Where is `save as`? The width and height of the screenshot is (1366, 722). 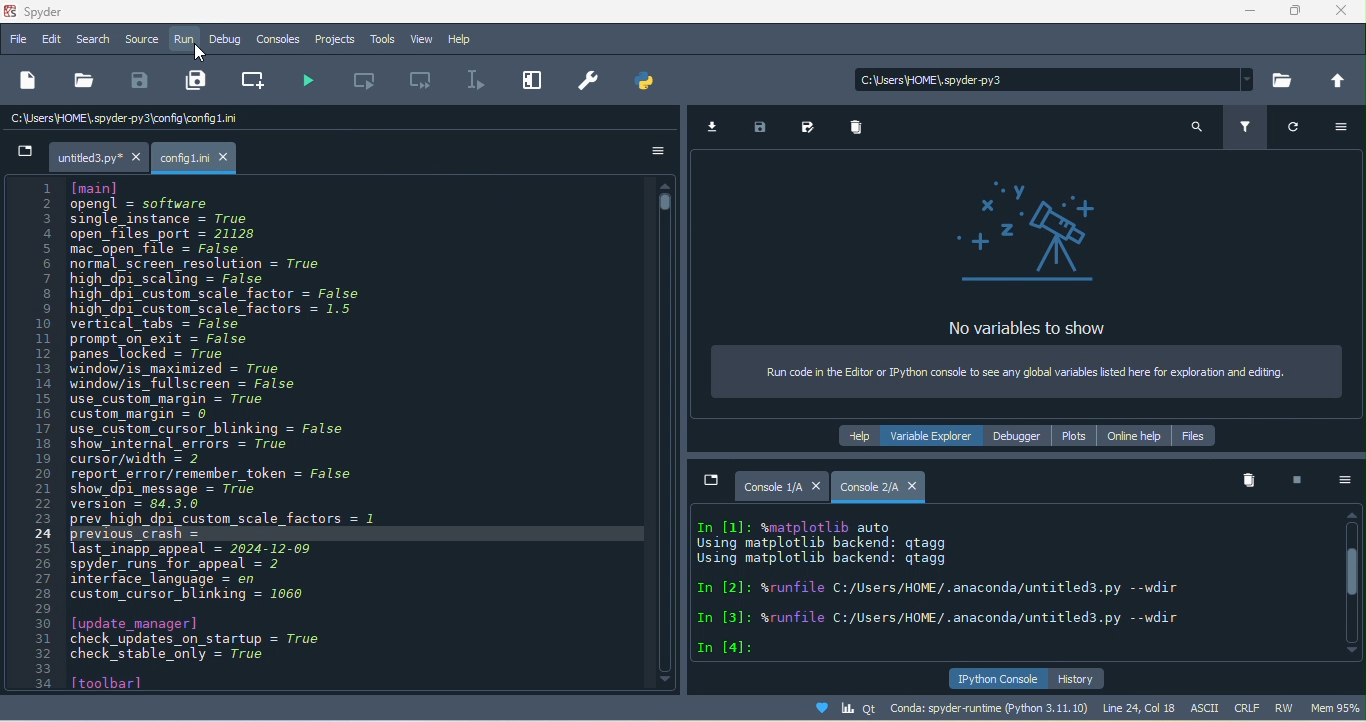 save as is located at coordinates (195, 80).